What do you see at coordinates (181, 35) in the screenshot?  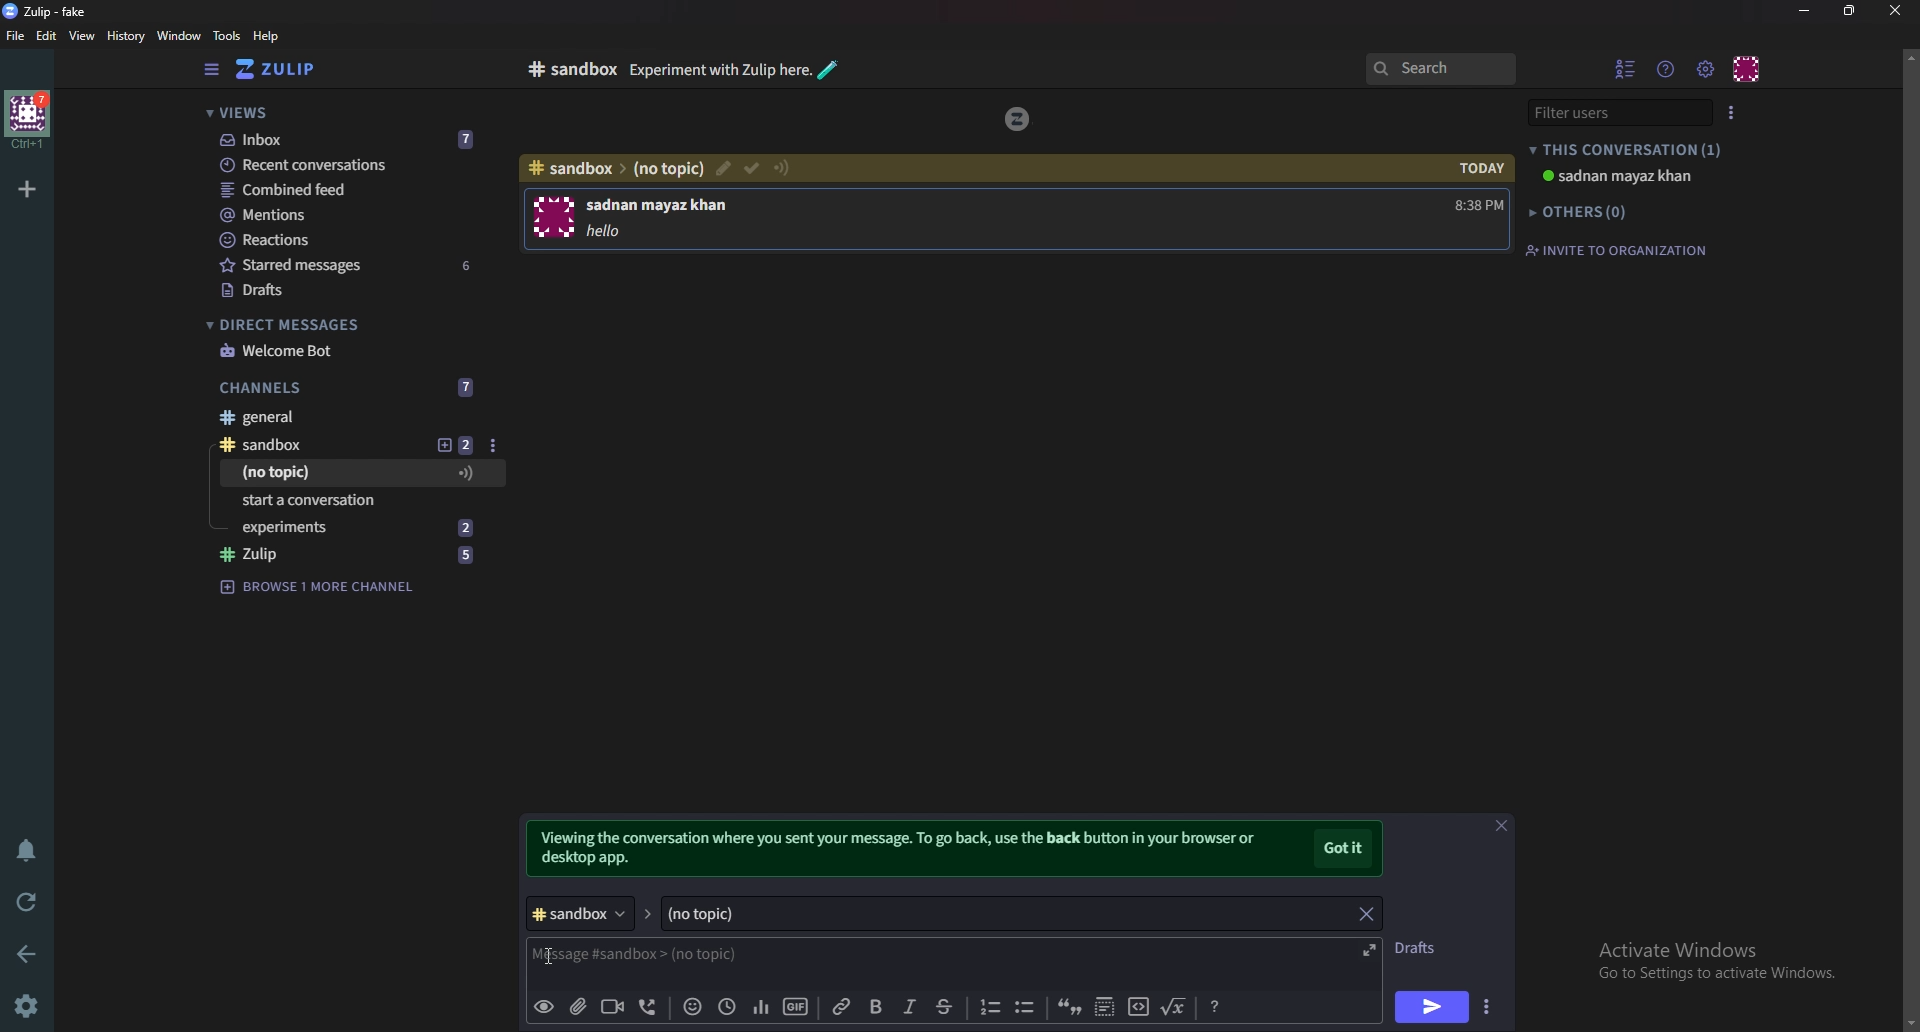 I see `Window` at bounding box center [181, 35].